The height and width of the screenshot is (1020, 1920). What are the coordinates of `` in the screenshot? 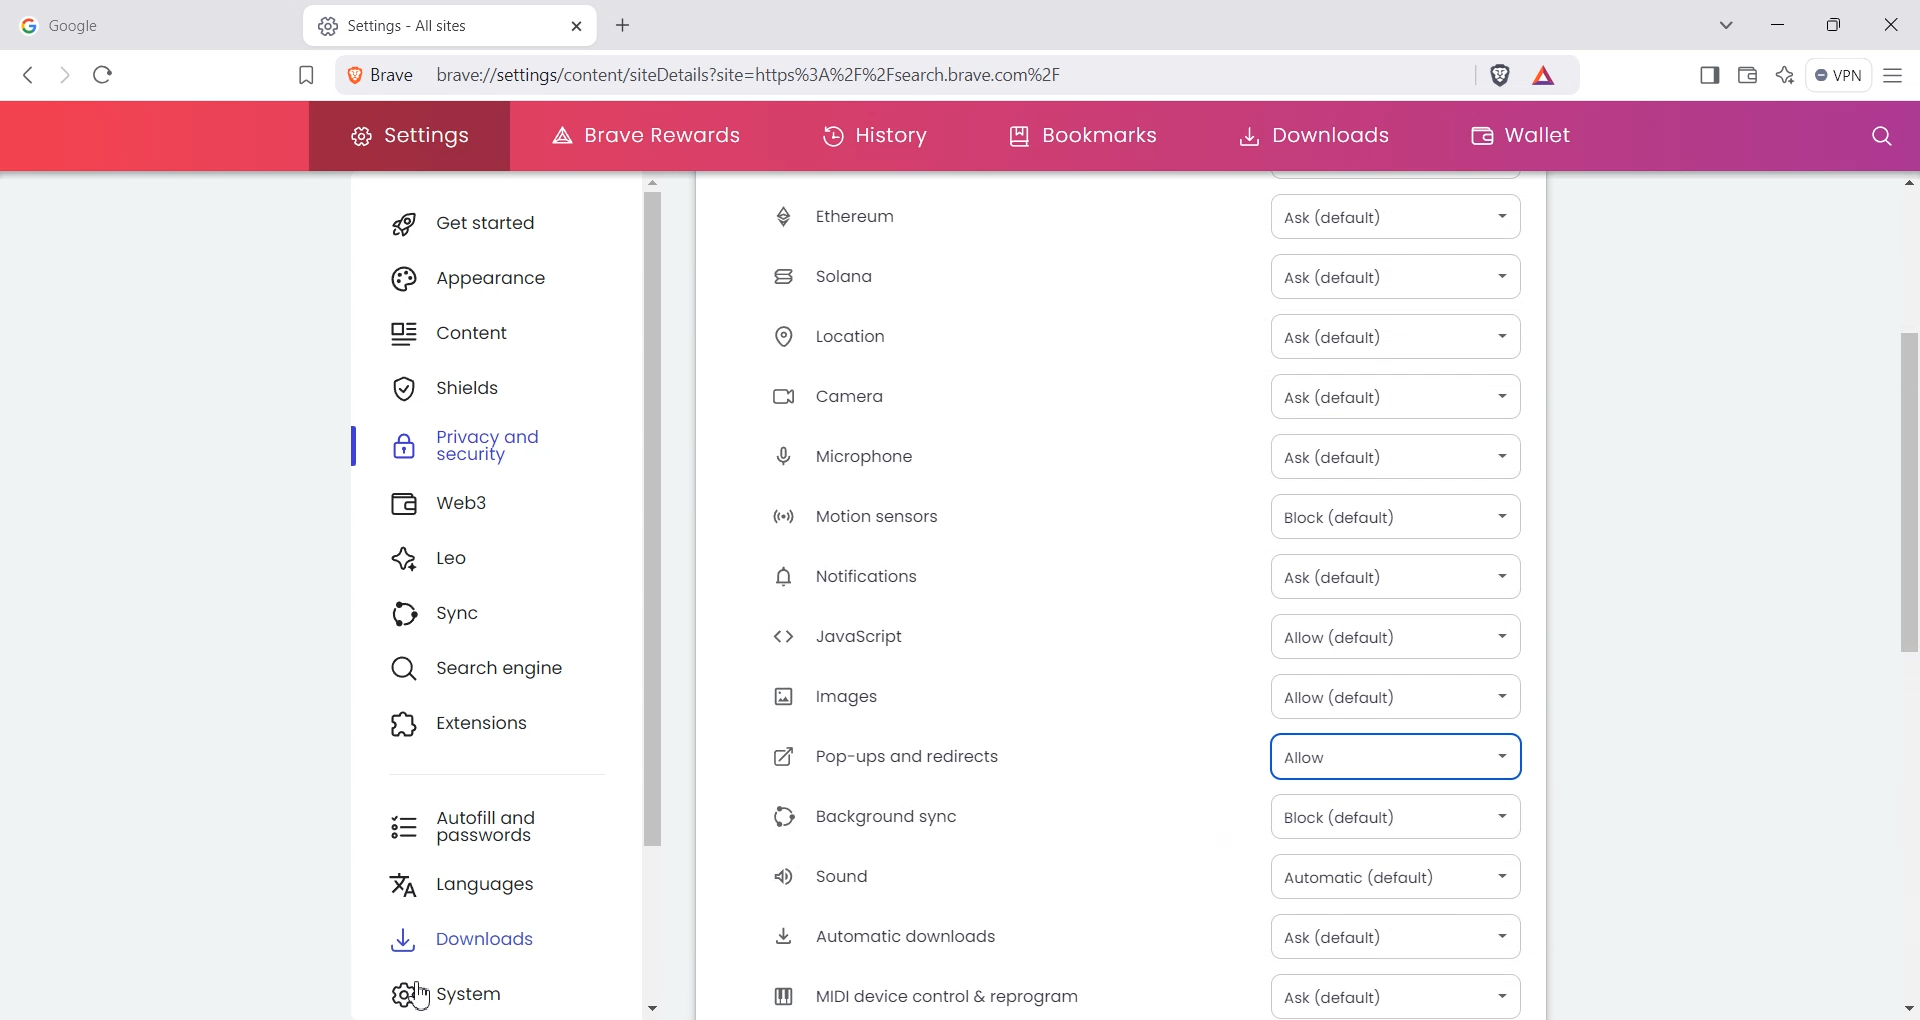 It's located at (1839, 75).